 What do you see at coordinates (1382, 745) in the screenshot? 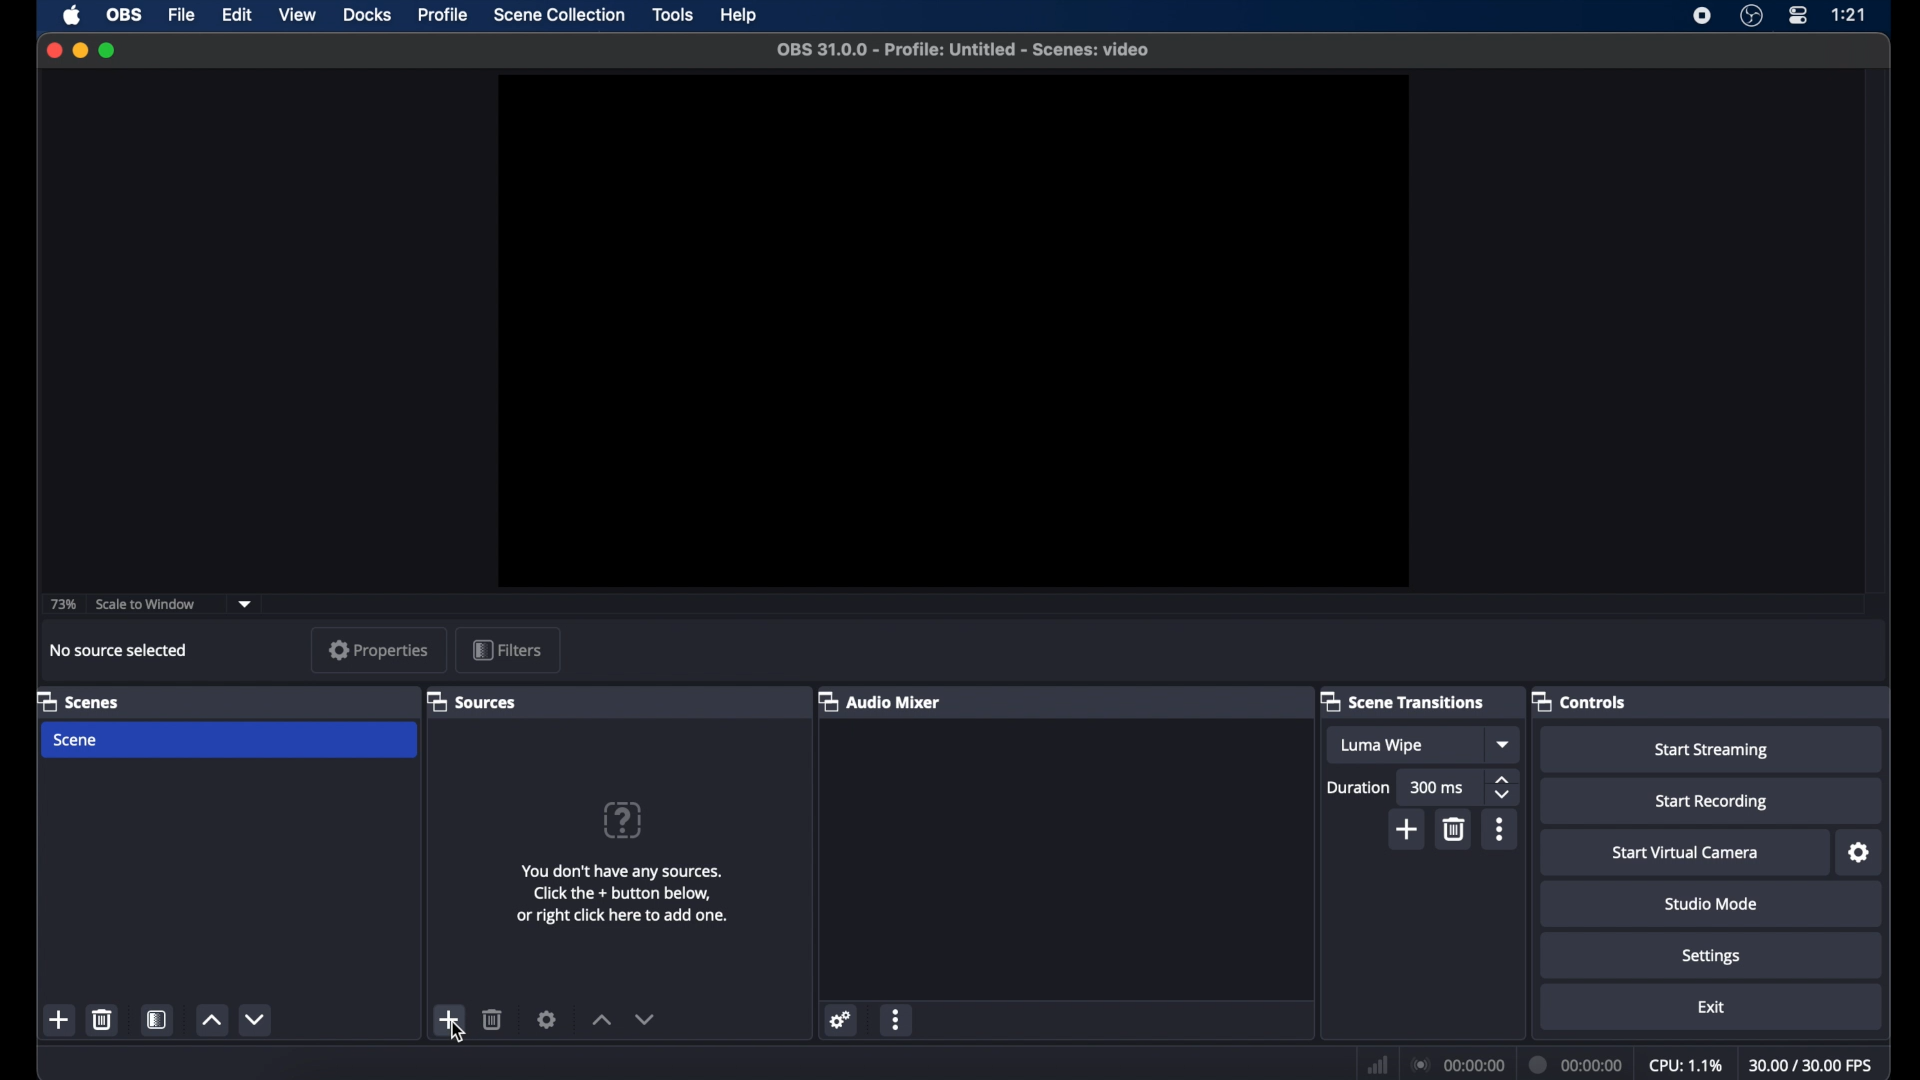
I see `luma wipe` at bounding box center [1382, 745].